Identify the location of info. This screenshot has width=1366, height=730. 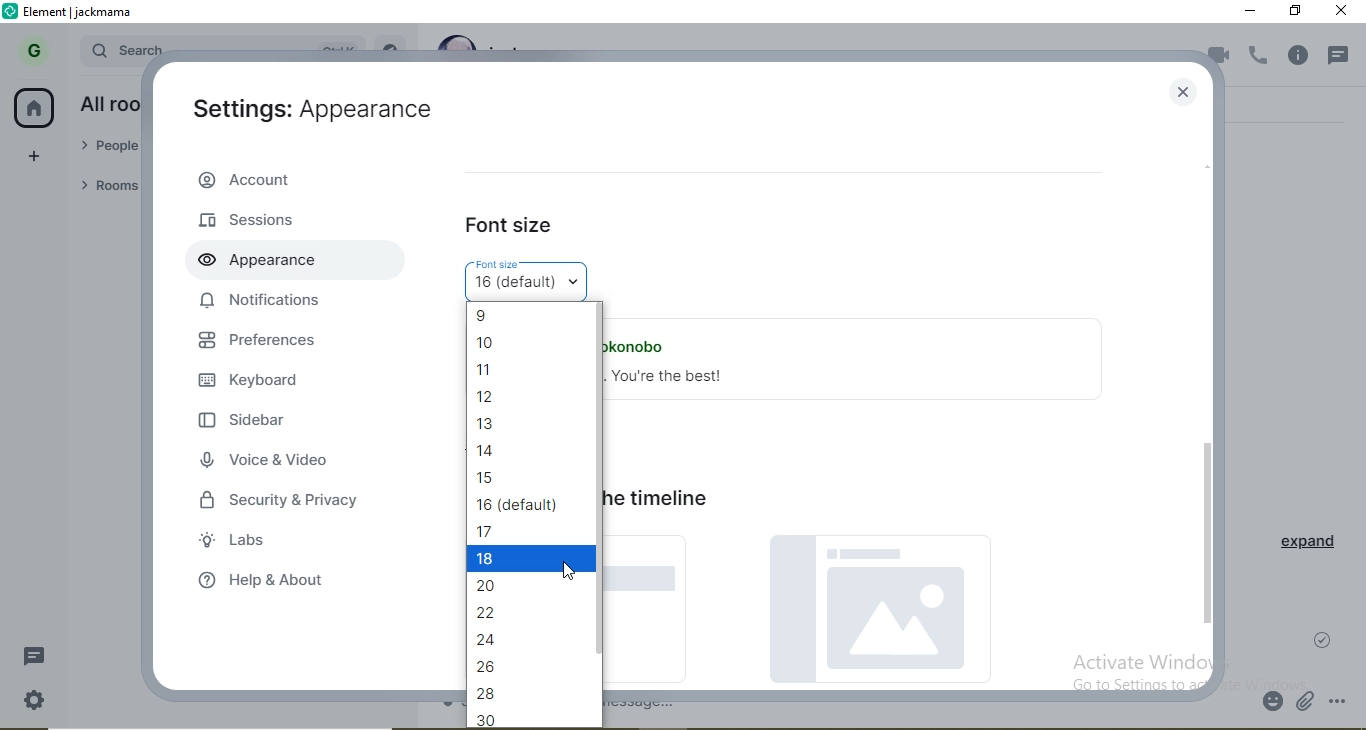
(1303, 56).